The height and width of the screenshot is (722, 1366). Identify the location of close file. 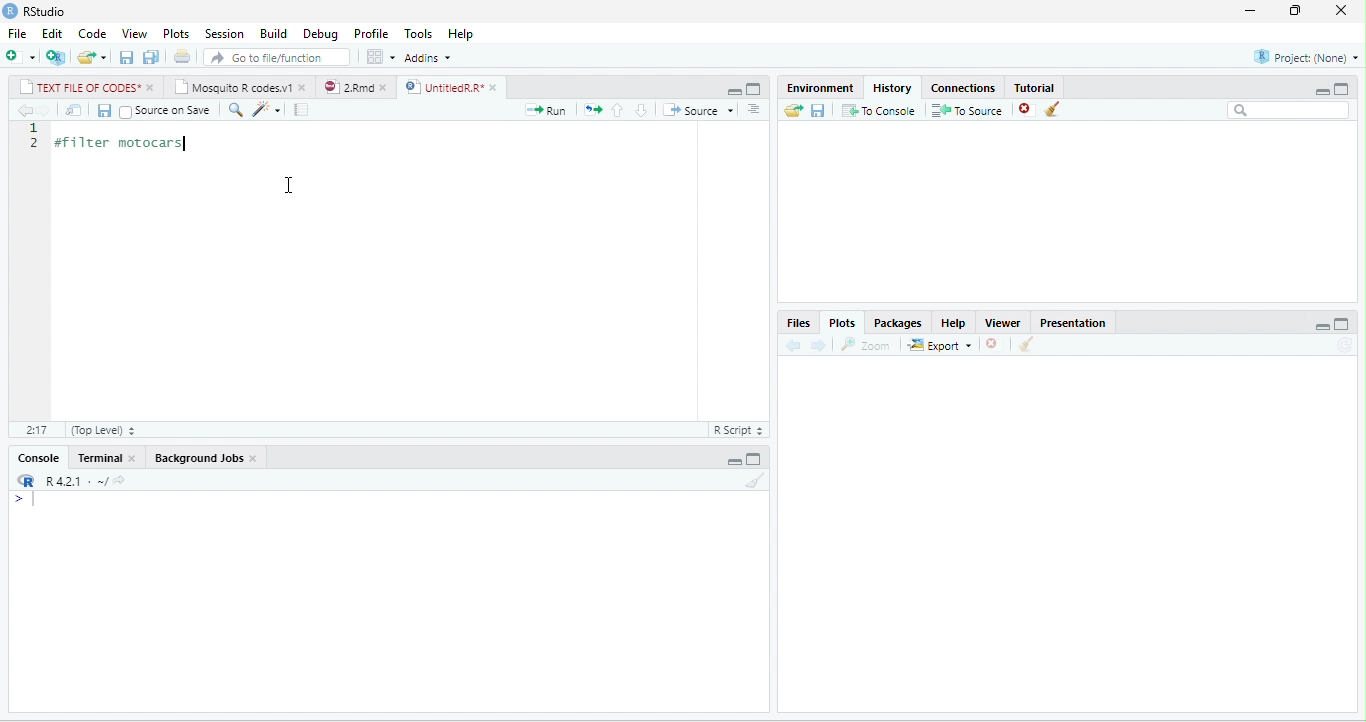
(994, 344).